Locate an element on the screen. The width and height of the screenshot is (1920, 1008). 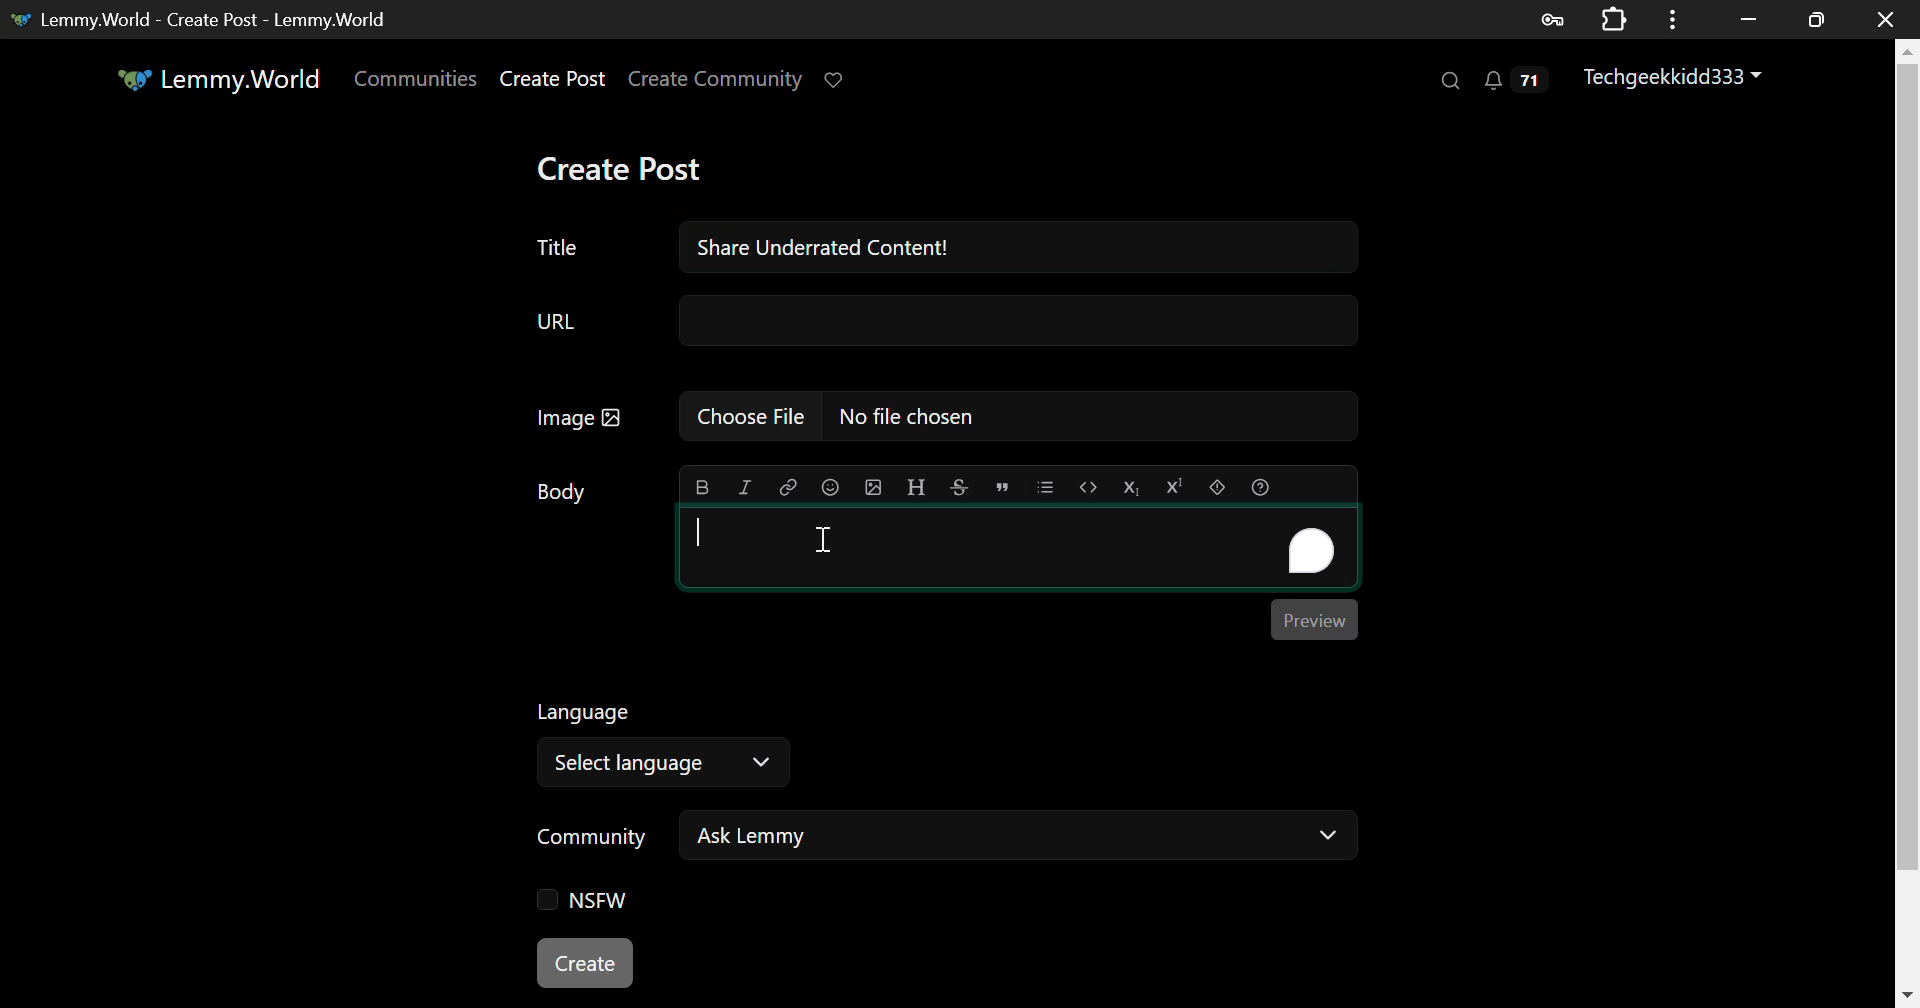
Select Language is located at coordinates (671, 740).